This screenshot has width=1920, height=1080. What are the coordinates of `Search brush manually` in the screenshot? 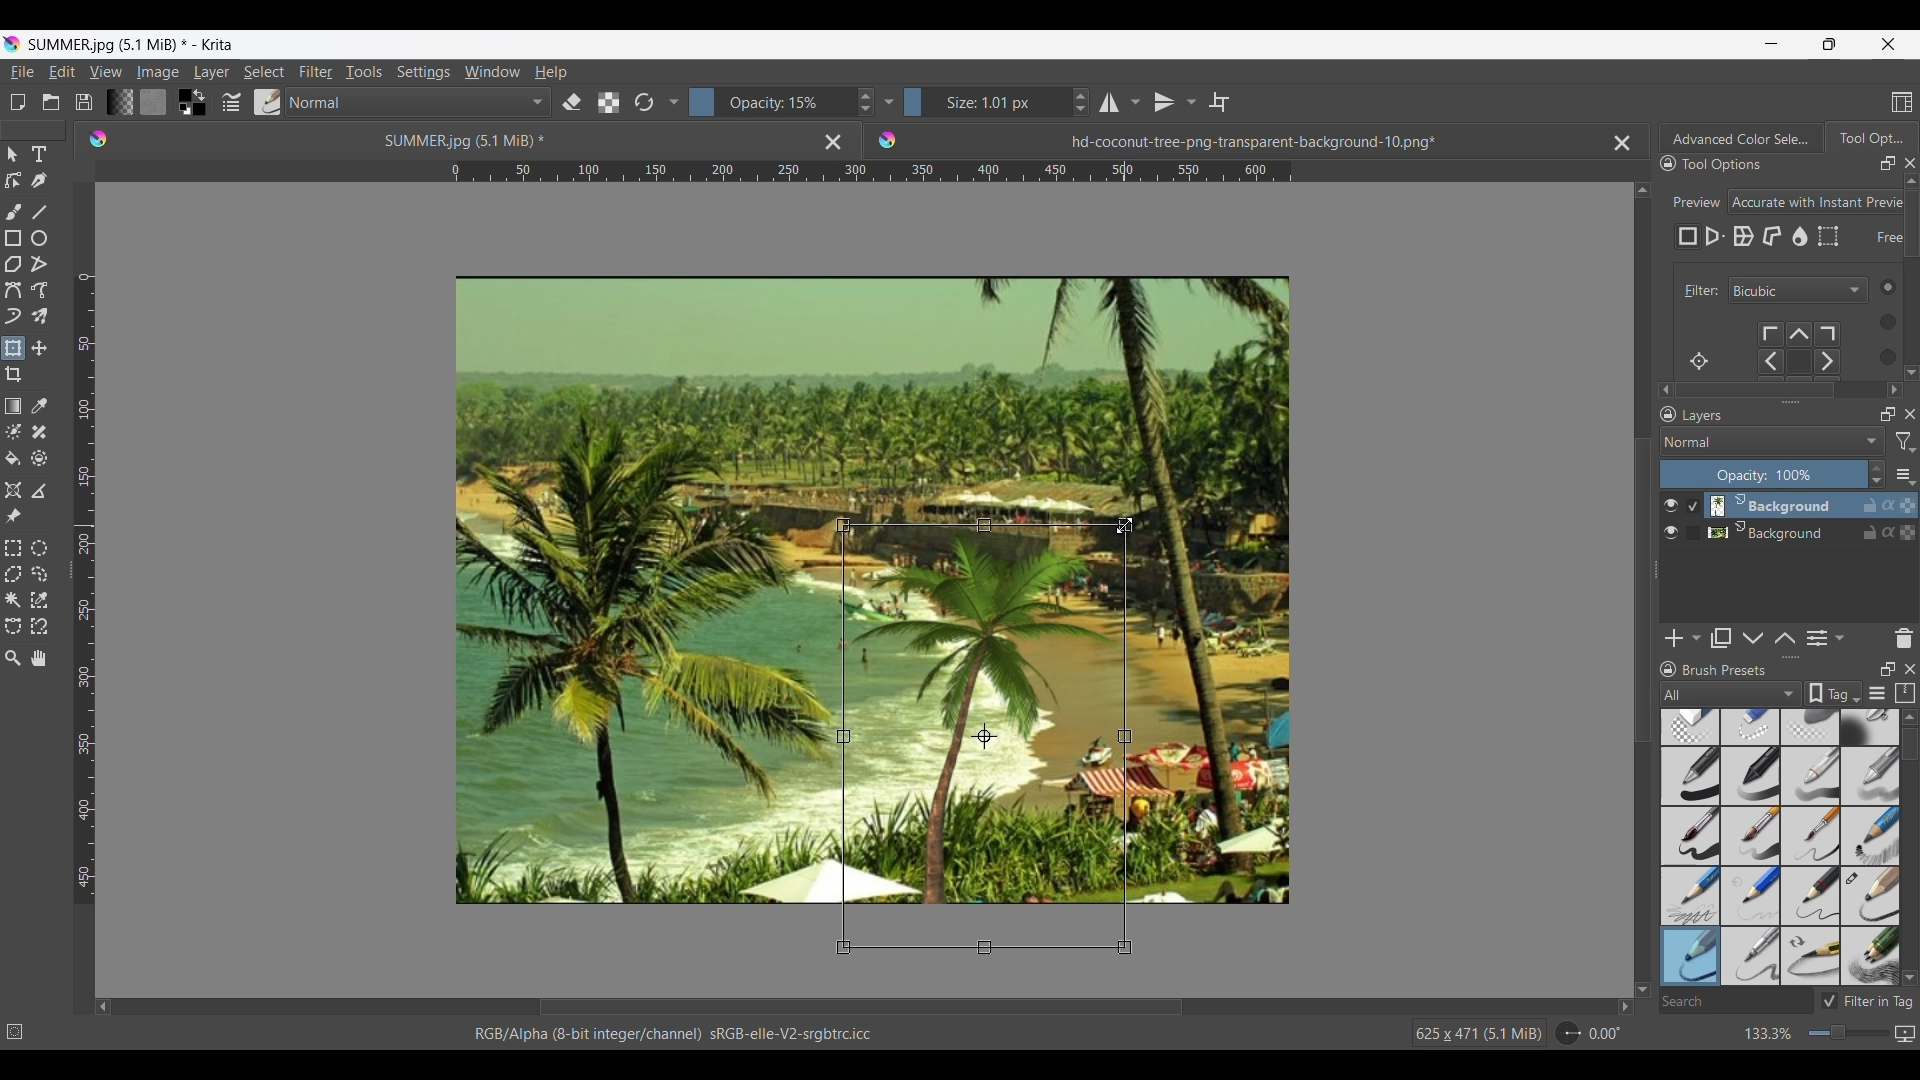 It's located at (1735, 1001).